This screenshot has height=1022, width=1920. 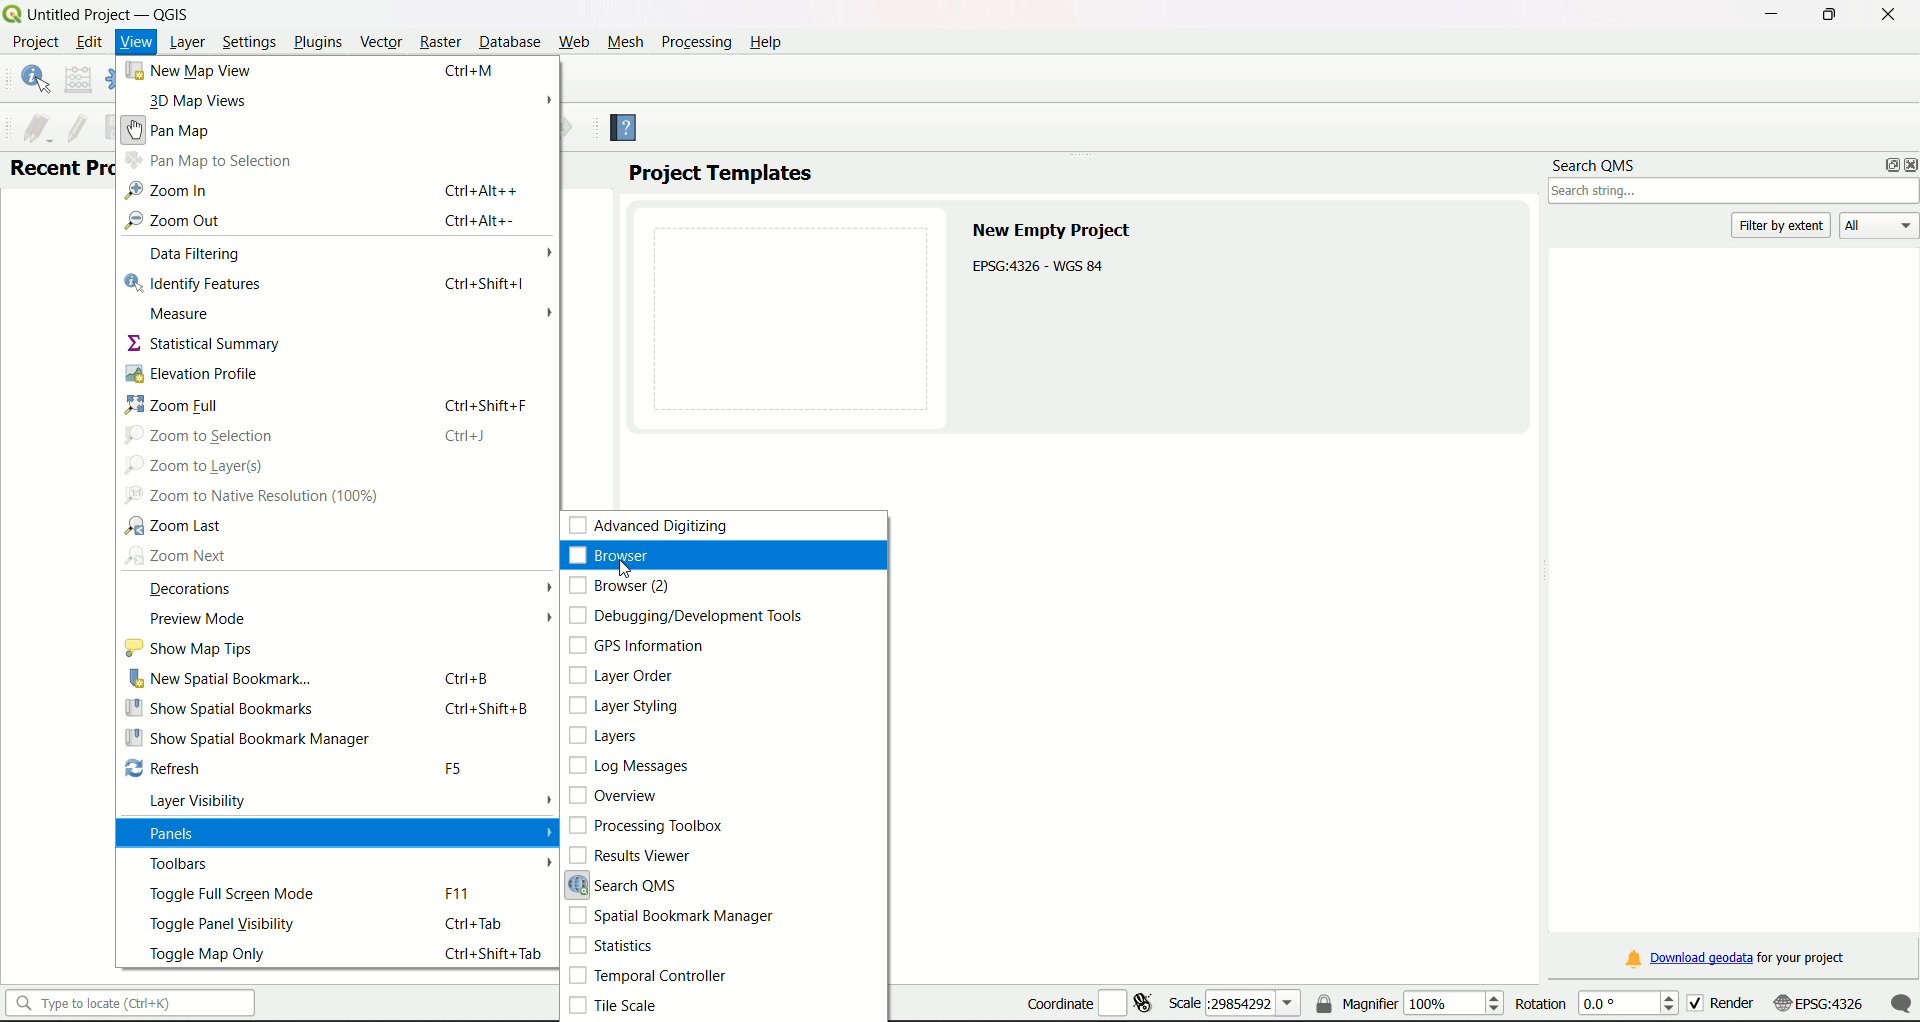 I want to click on Vector, so click(x=382, y=39).